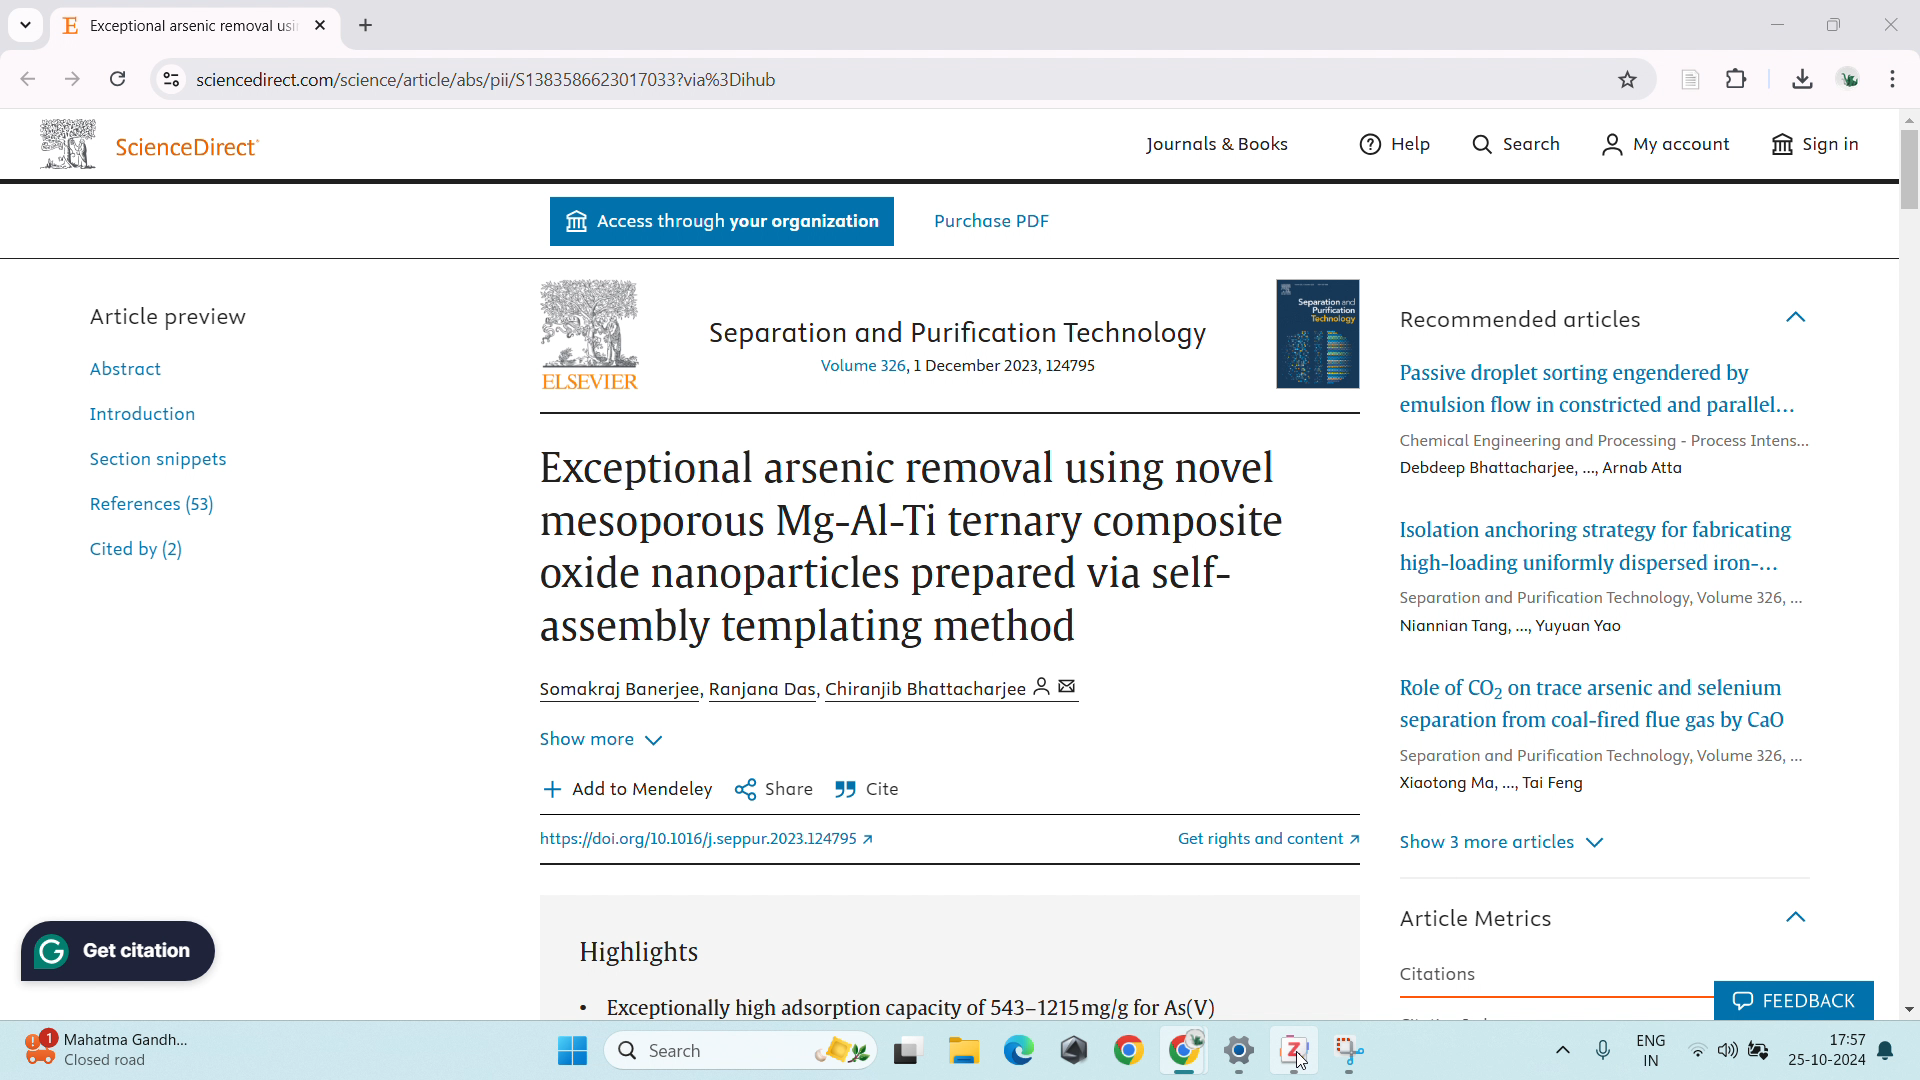 The image size is (1920, 1080). I want to click on ELSEVIER, so click(589, 384).